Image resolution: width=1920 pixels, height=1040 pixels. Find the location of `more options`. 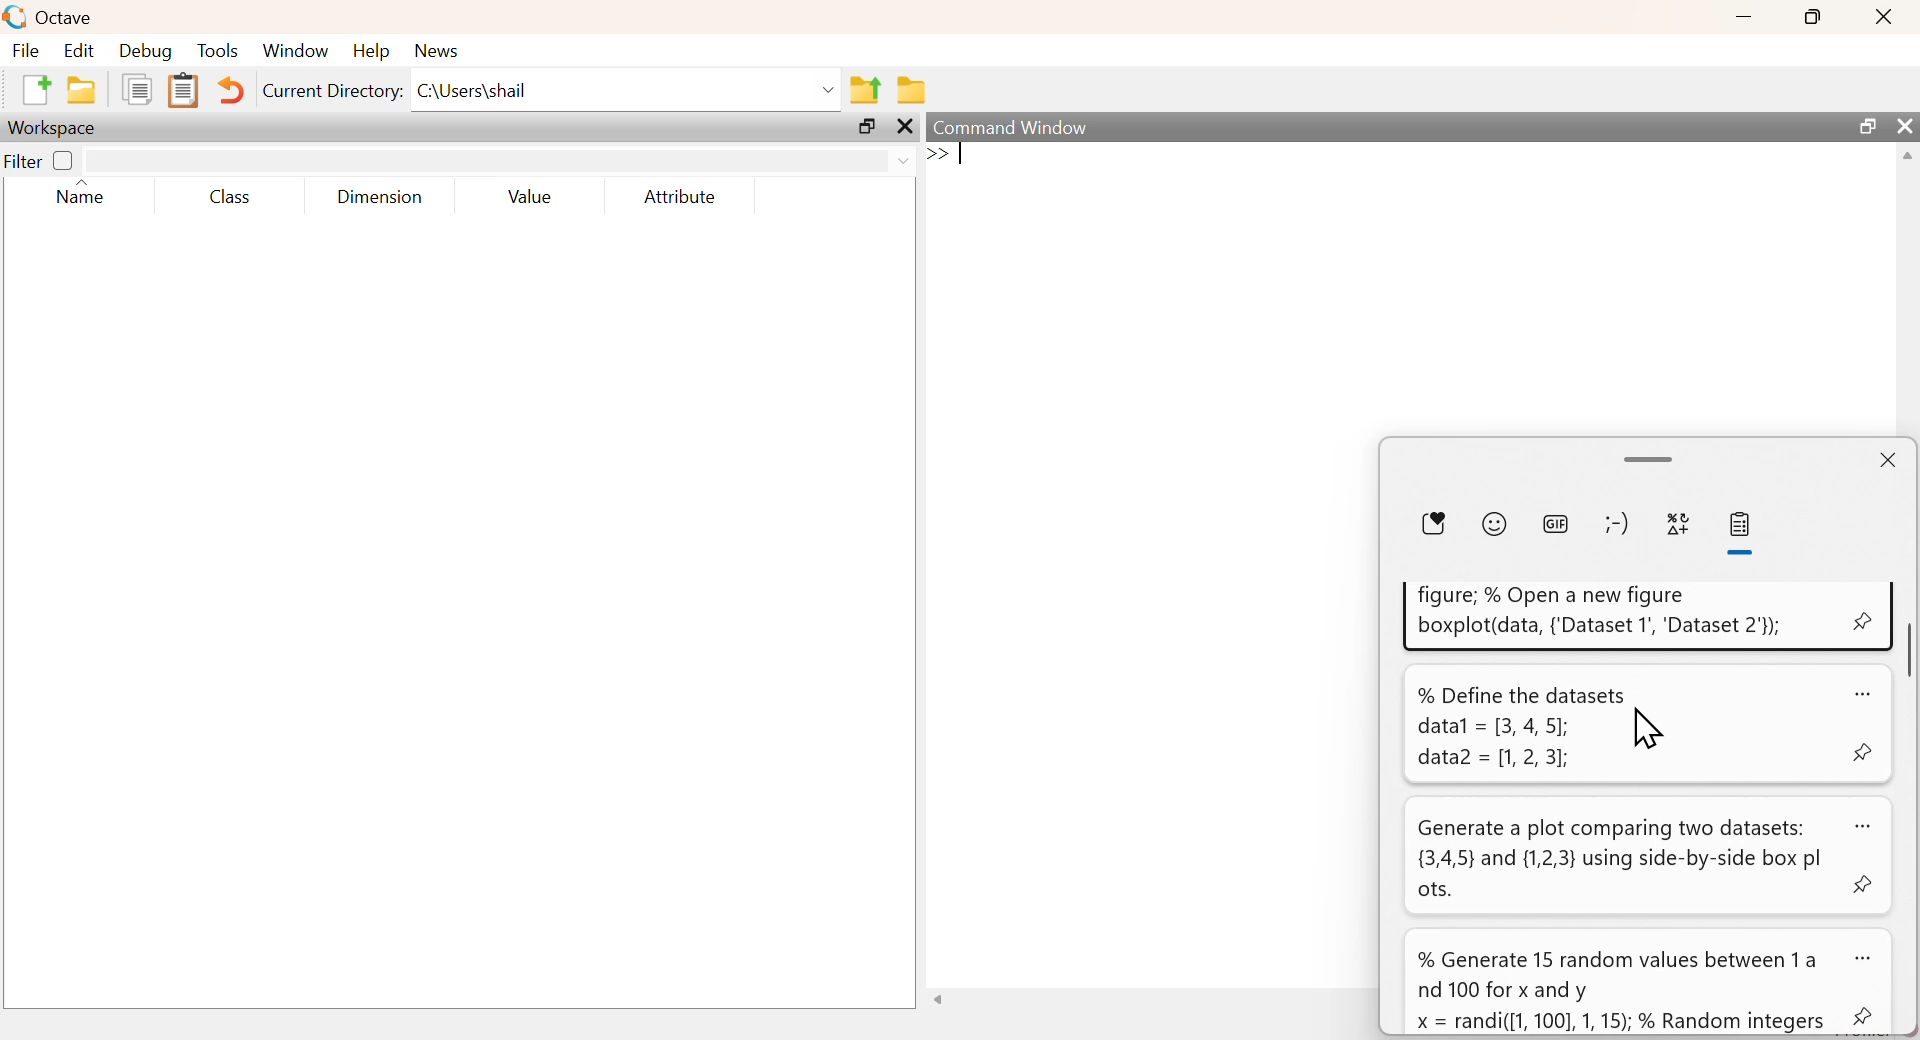

more options is located at coordinates (1860, 692).